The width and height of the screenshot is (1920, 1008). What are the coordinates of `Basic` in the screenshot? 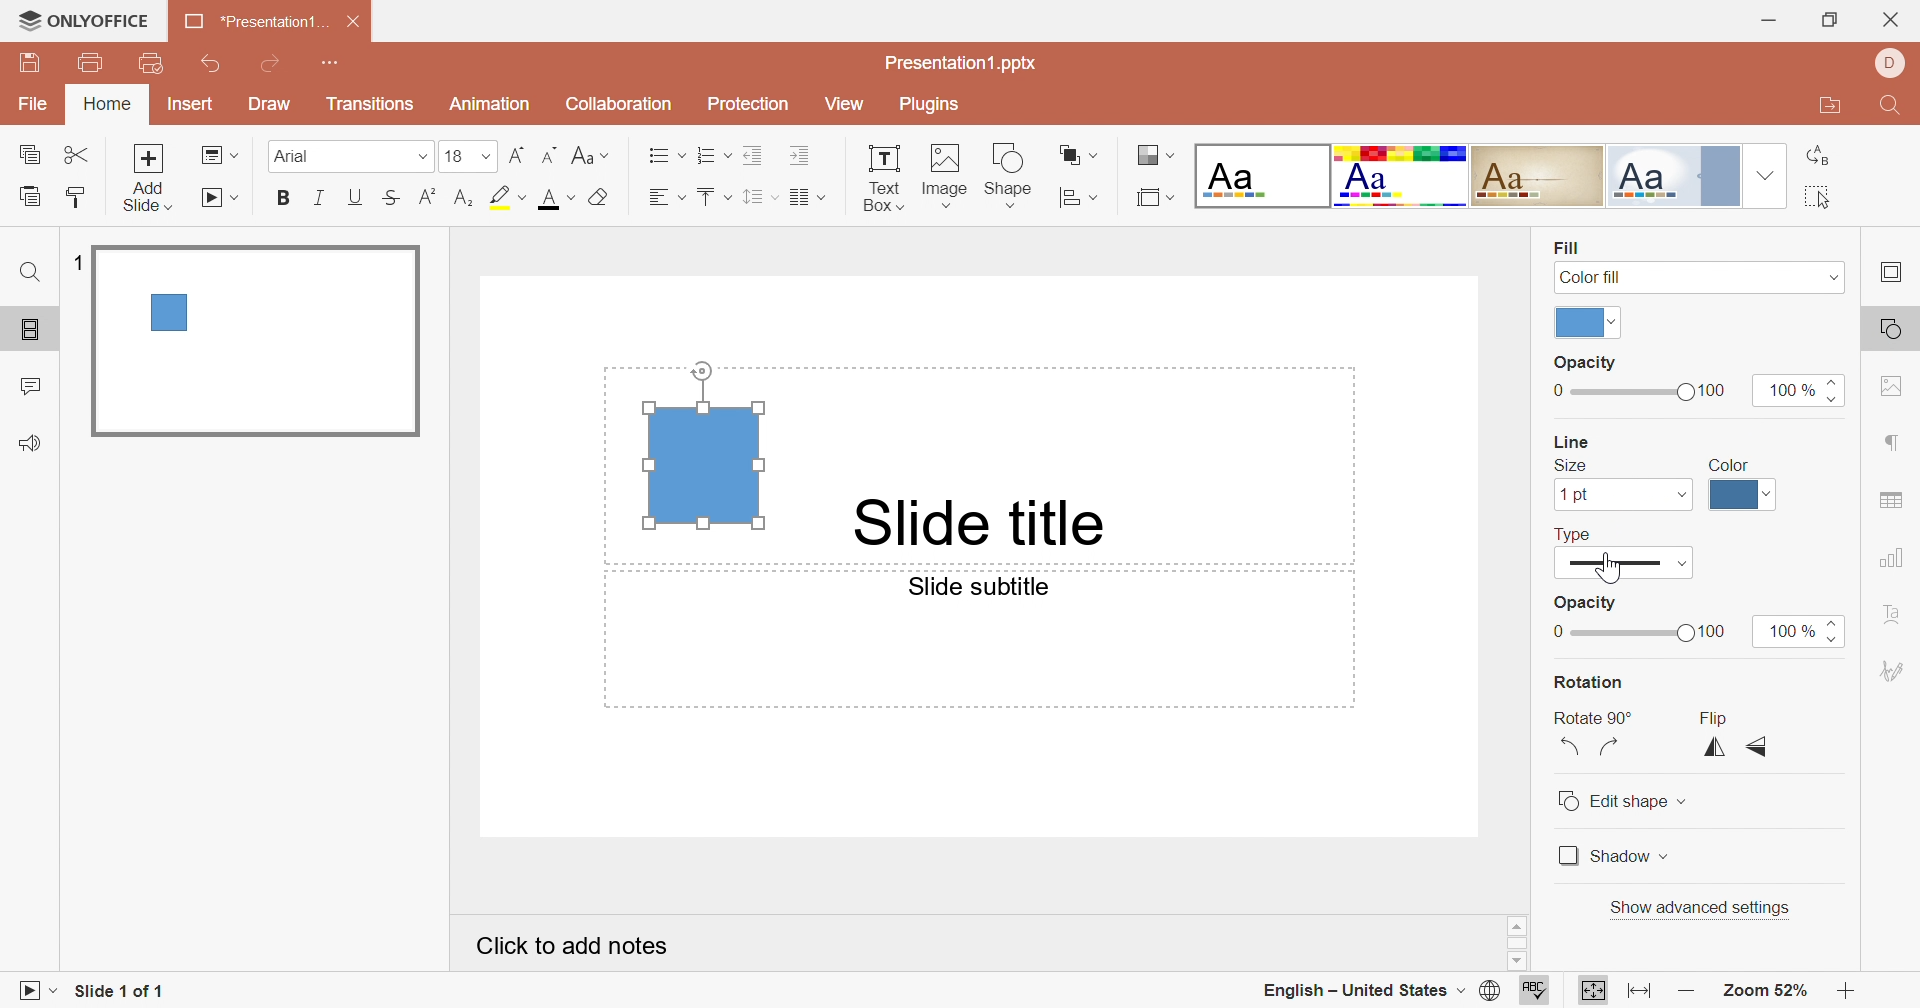 It's located at (1402, 175).